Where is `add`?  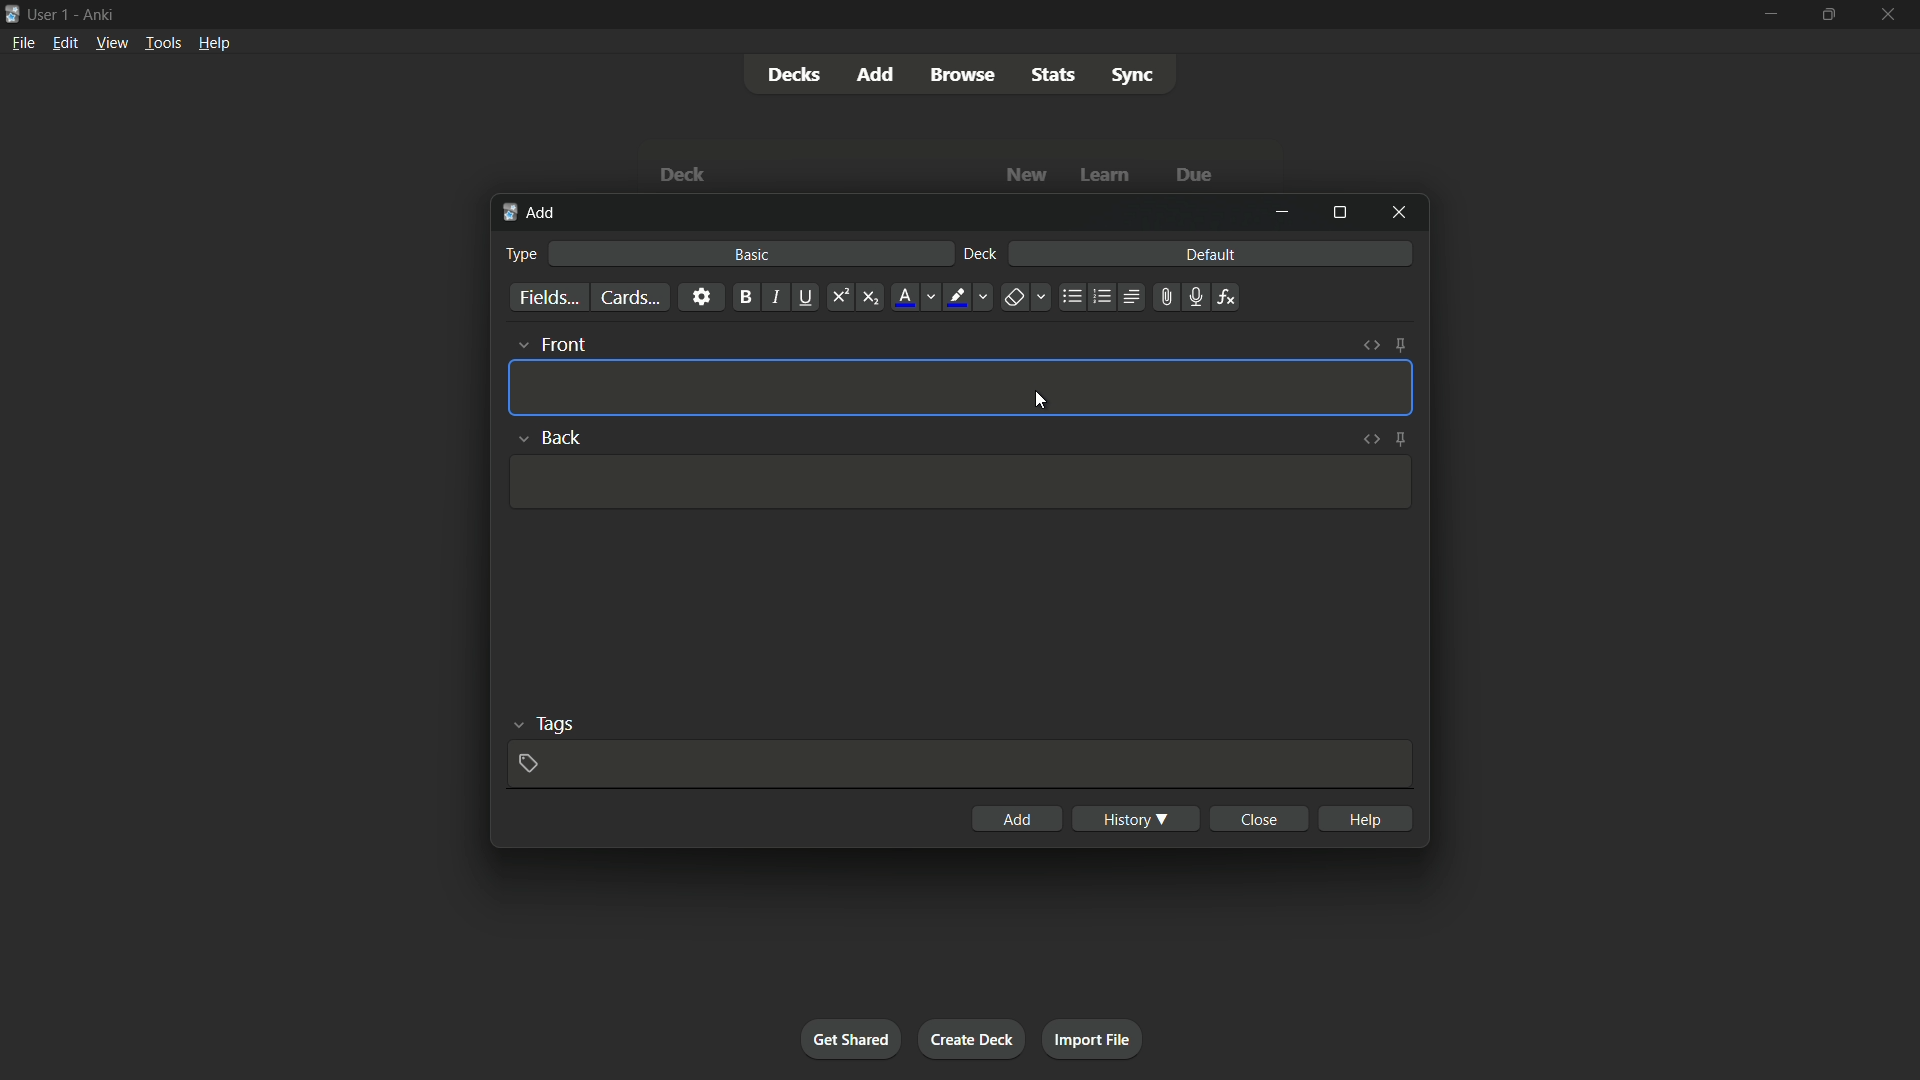 add is located at coordinates (879, 73).